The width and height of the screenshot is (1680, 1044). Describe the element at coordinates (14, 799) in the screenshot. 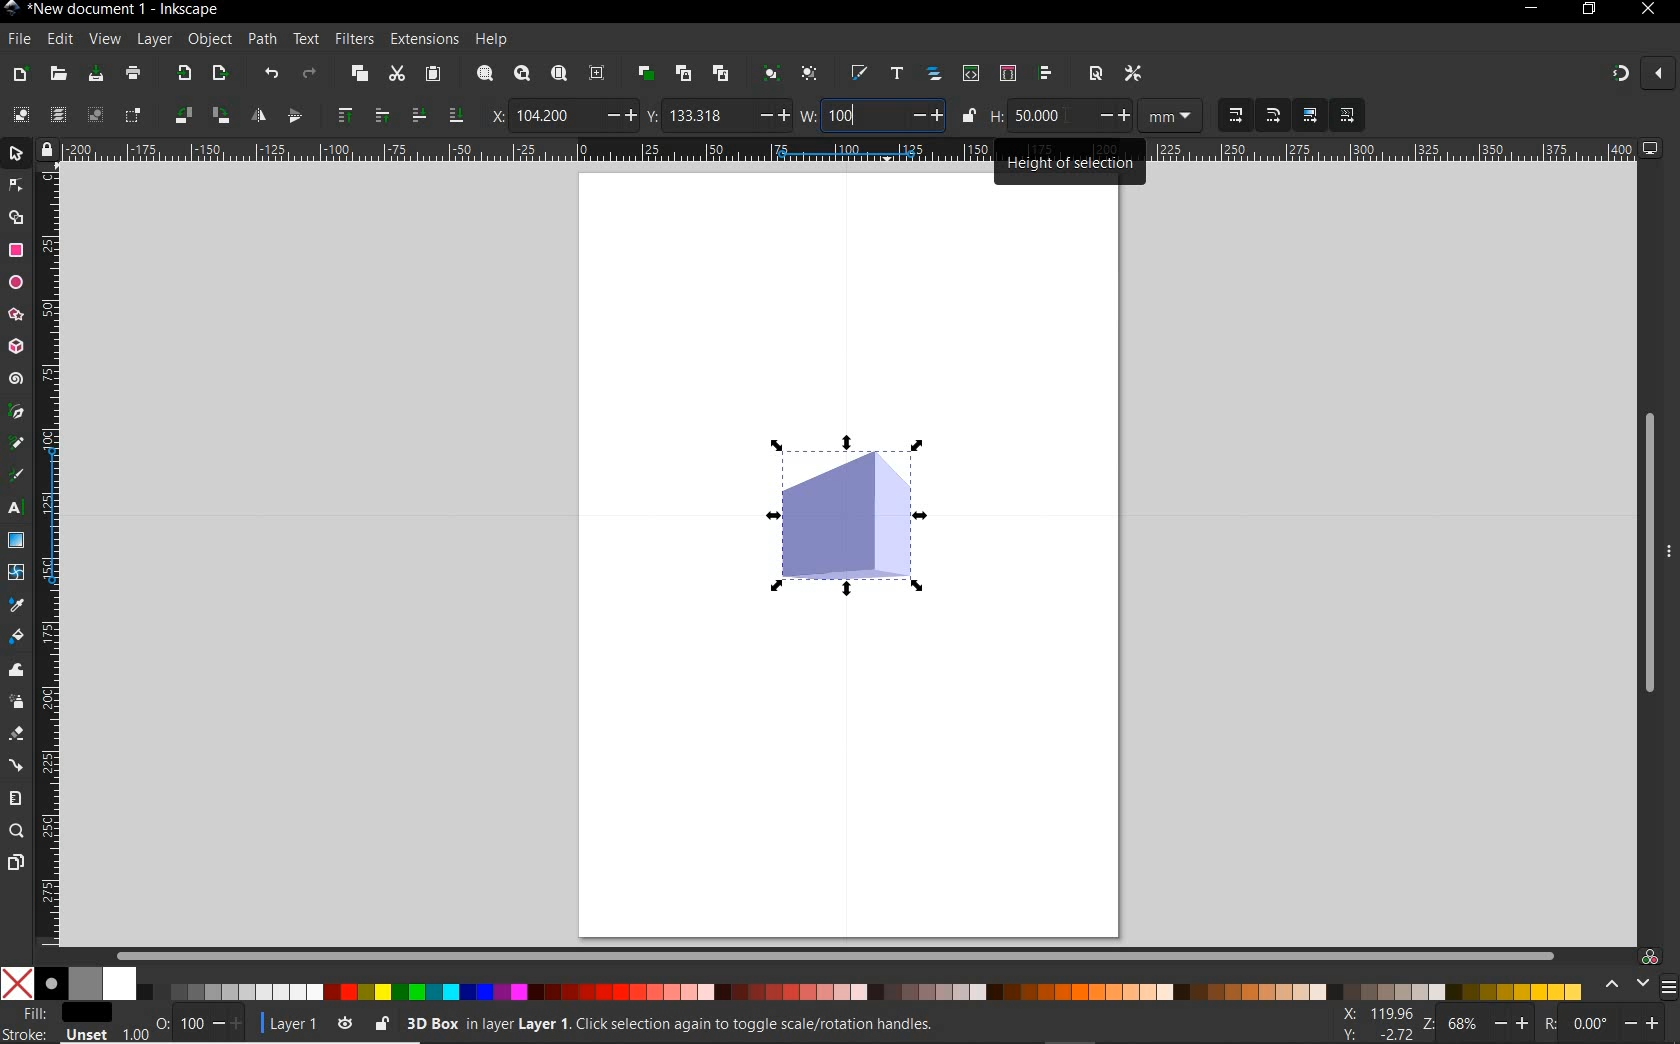

I see `measure tool` at that location.